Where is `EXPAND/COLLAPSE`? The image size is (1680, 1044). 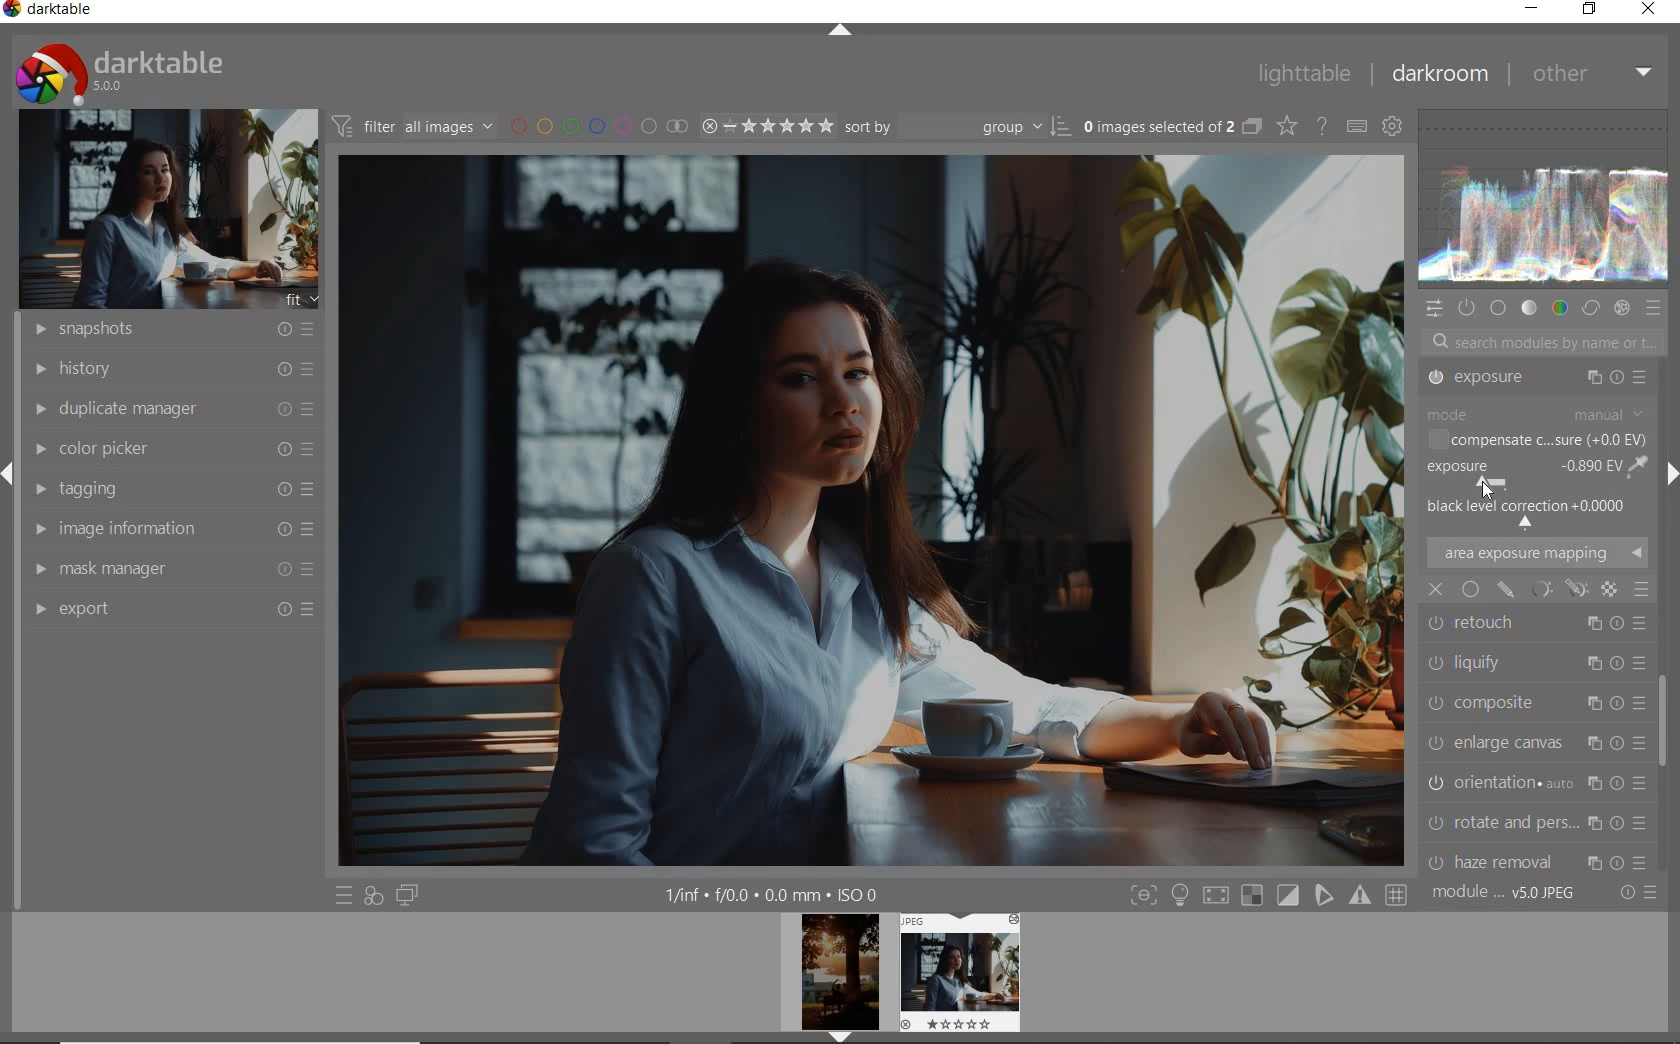 EXPAND/COLLAPSE is located at coordinates (1670, 474).